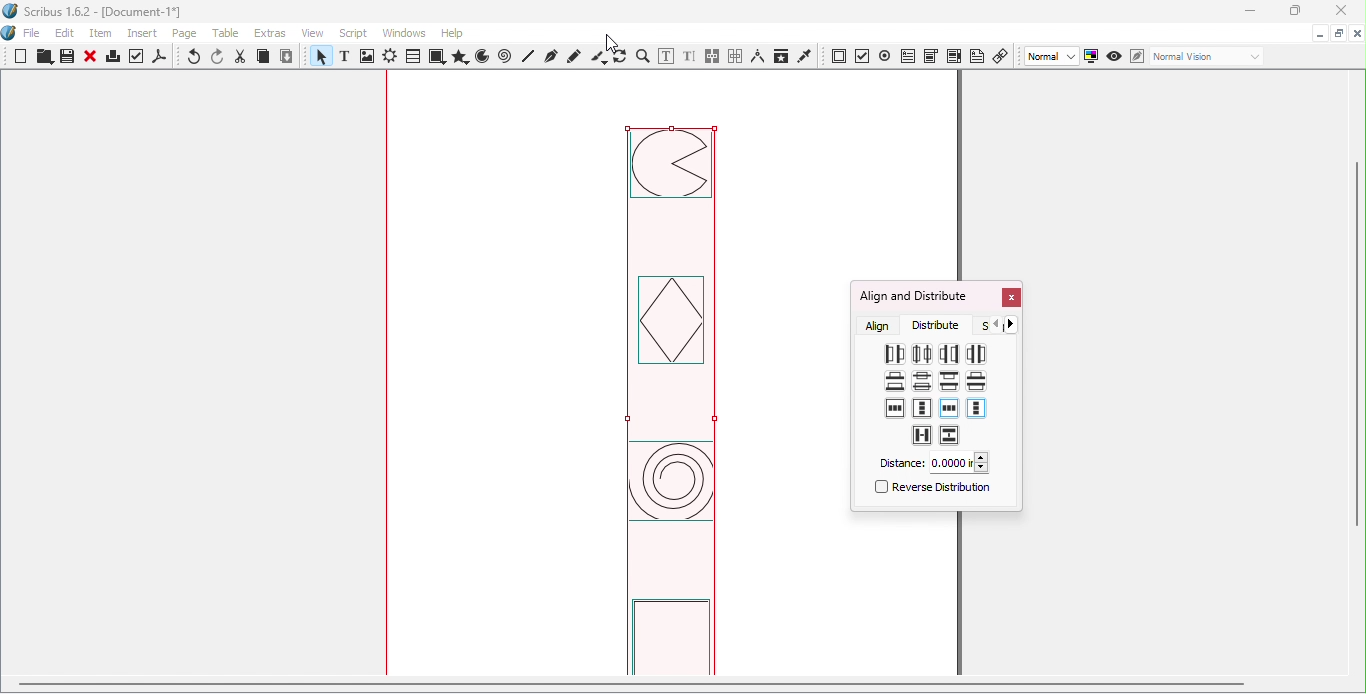 This screenshot has height=694, width=1366. I want to click on PDF push button, so click(839, 57).